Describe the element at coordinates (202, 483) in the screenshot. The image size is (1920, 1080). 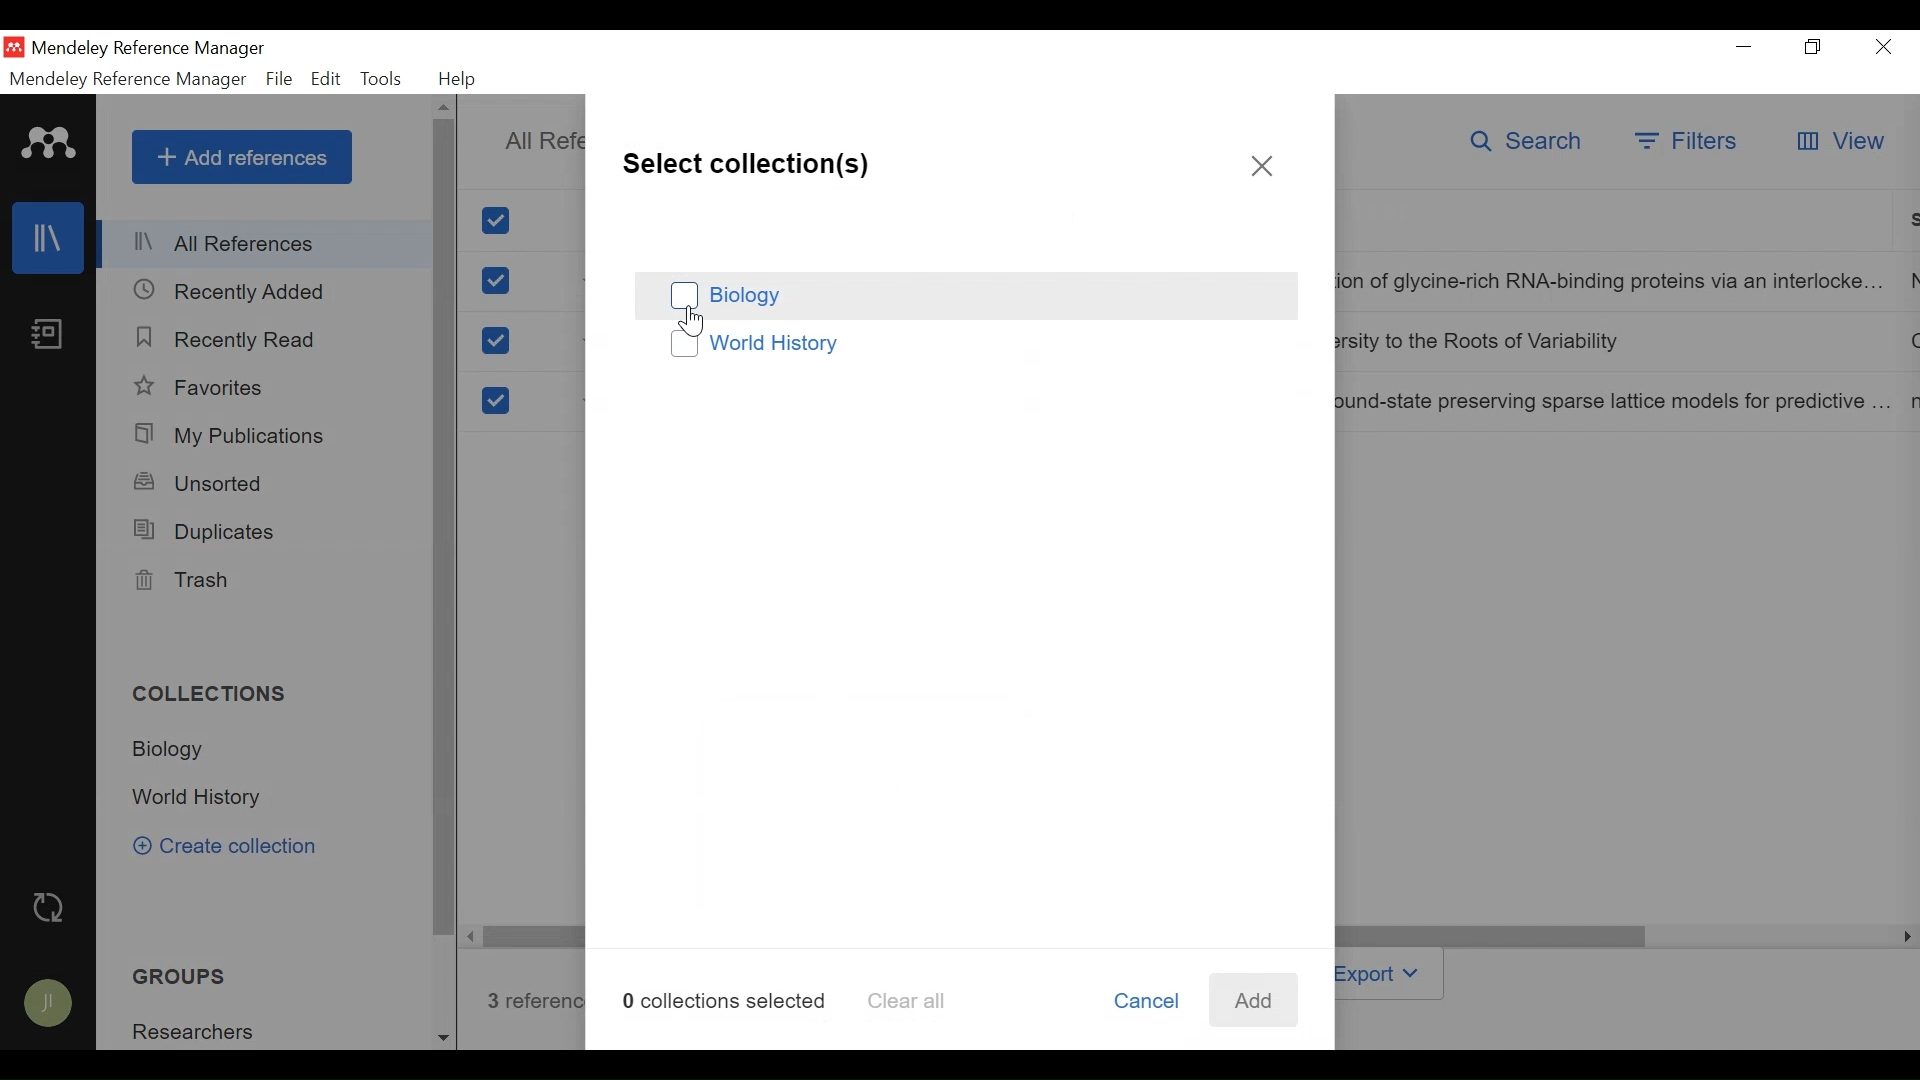
I see `Unsorted` at that location.